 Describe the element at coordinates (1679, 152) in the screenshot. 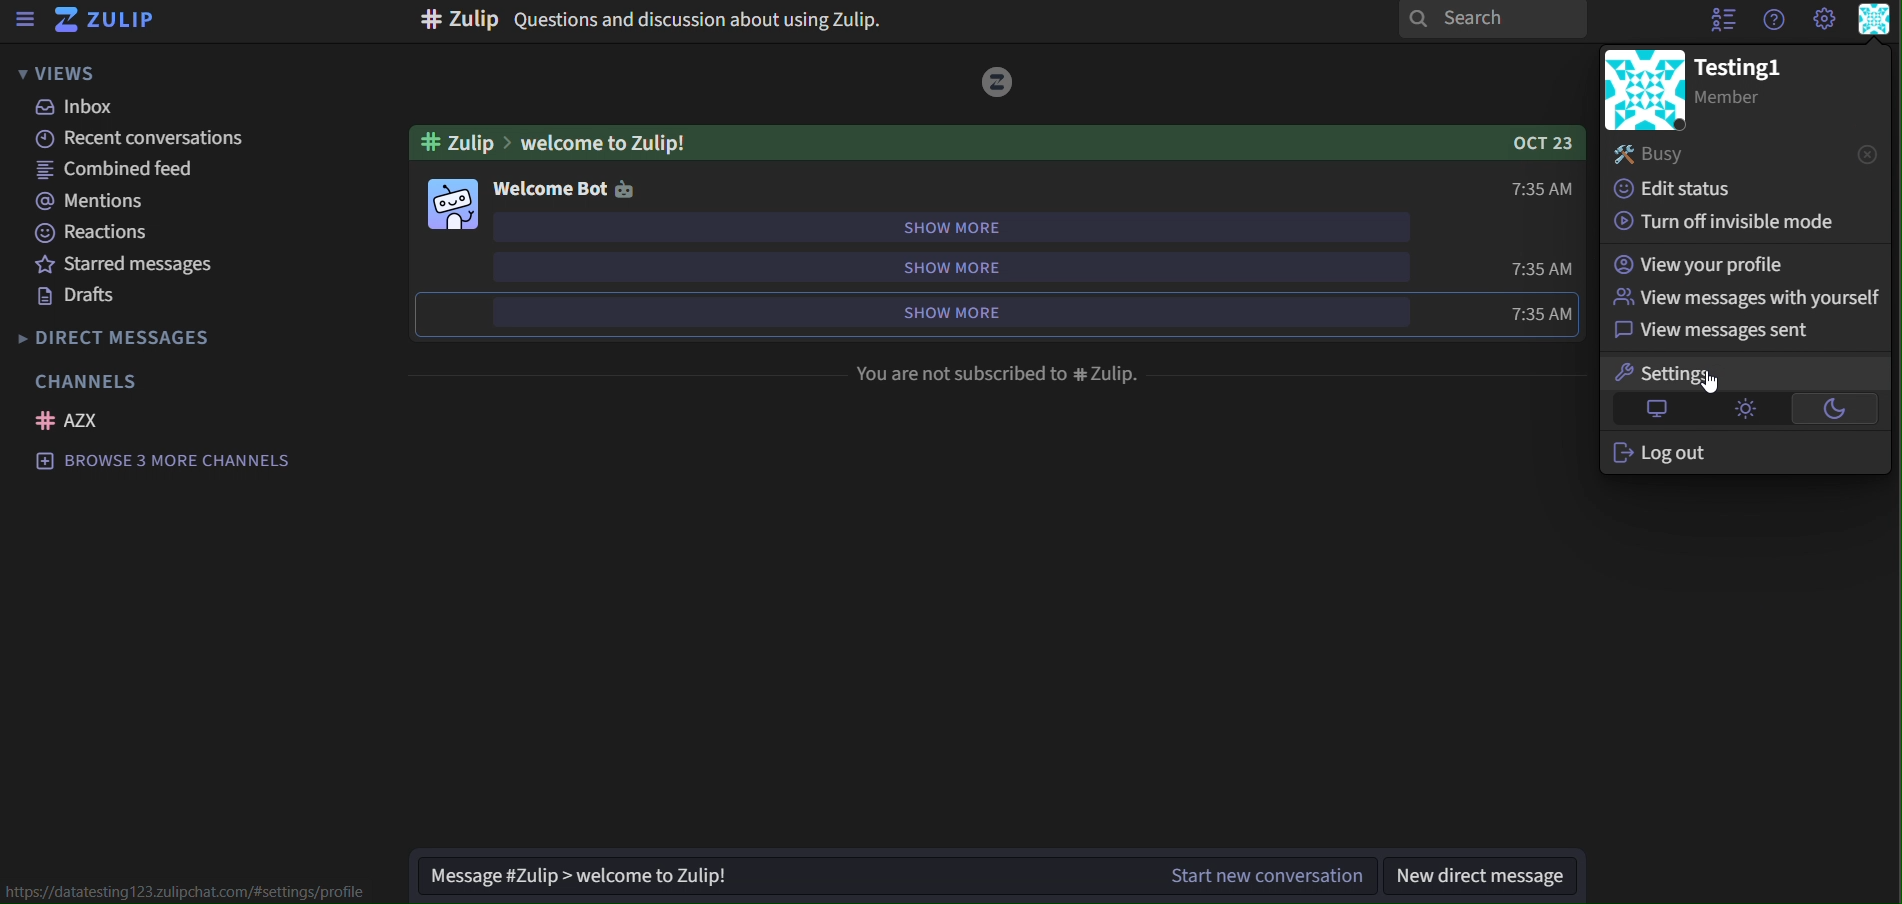

I see `busy` at that location.